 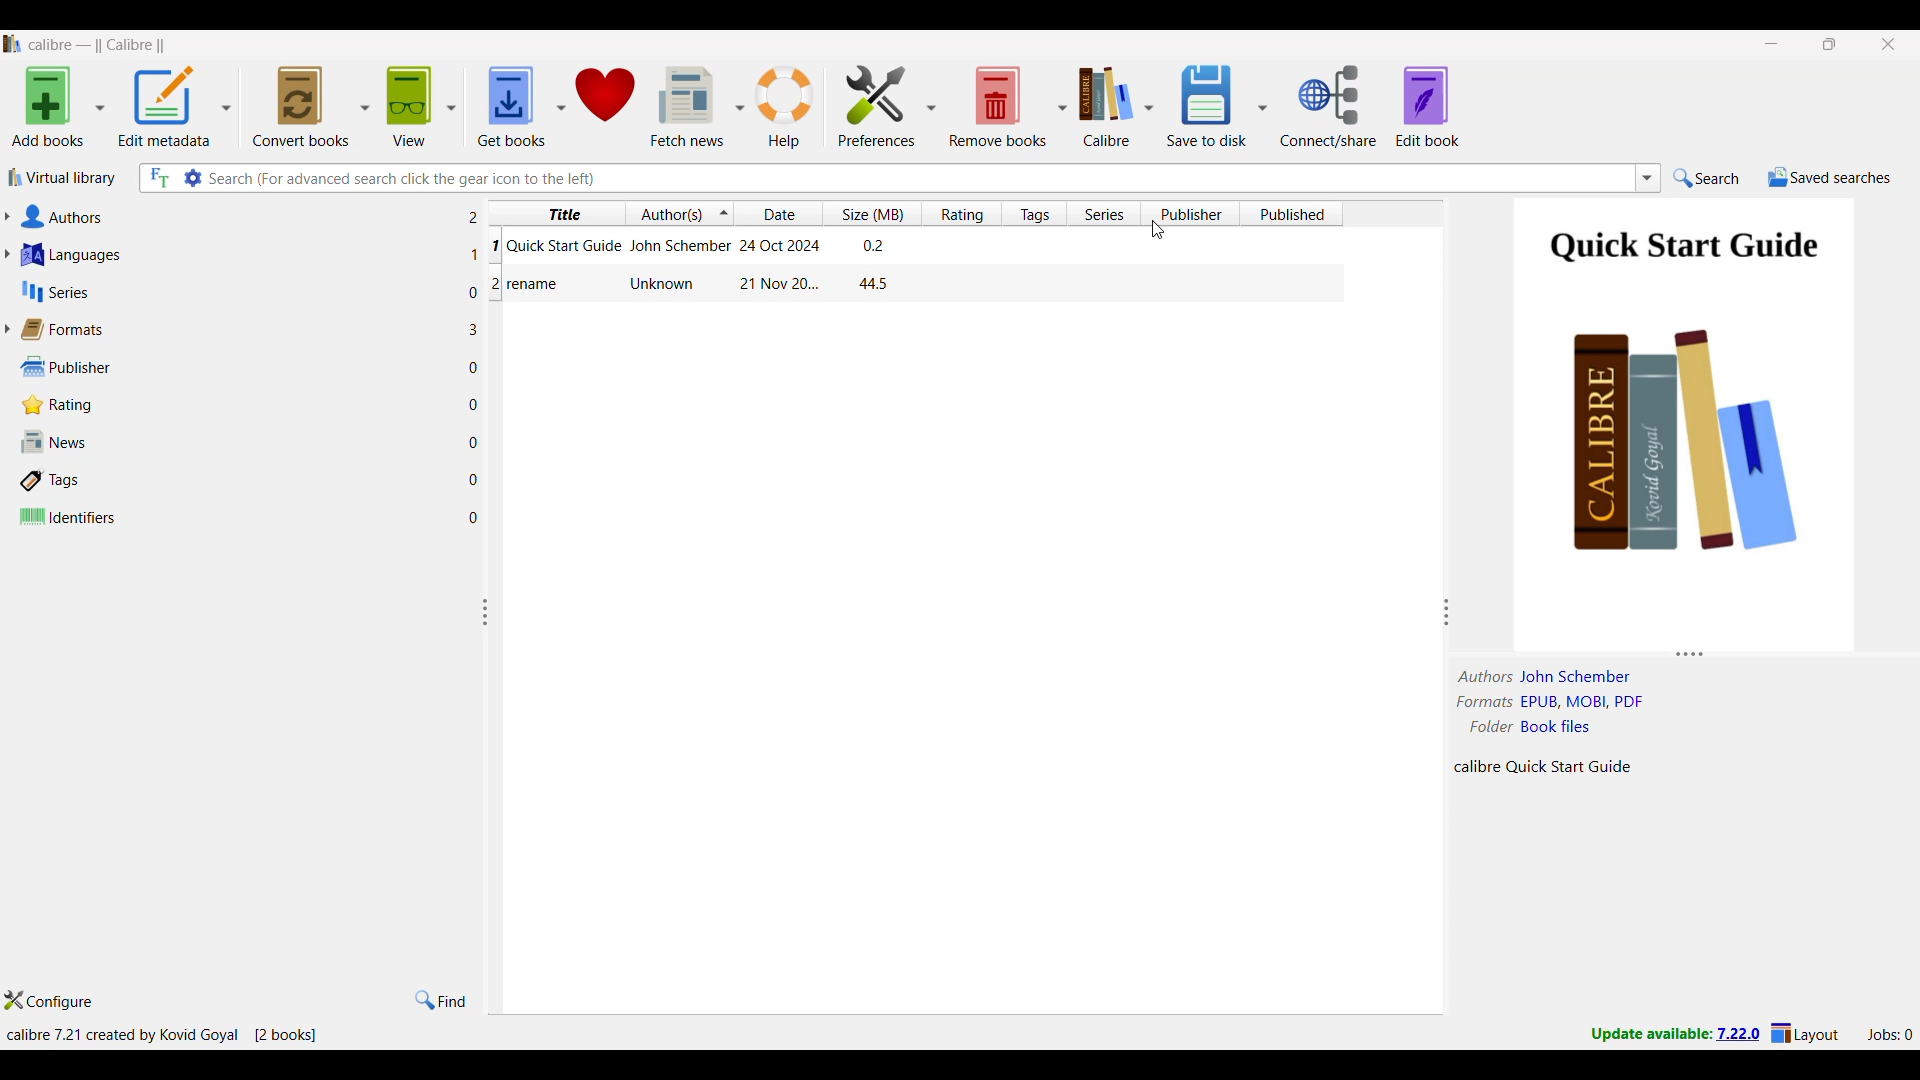 I want to click on 2, so click(x=478, y=218).